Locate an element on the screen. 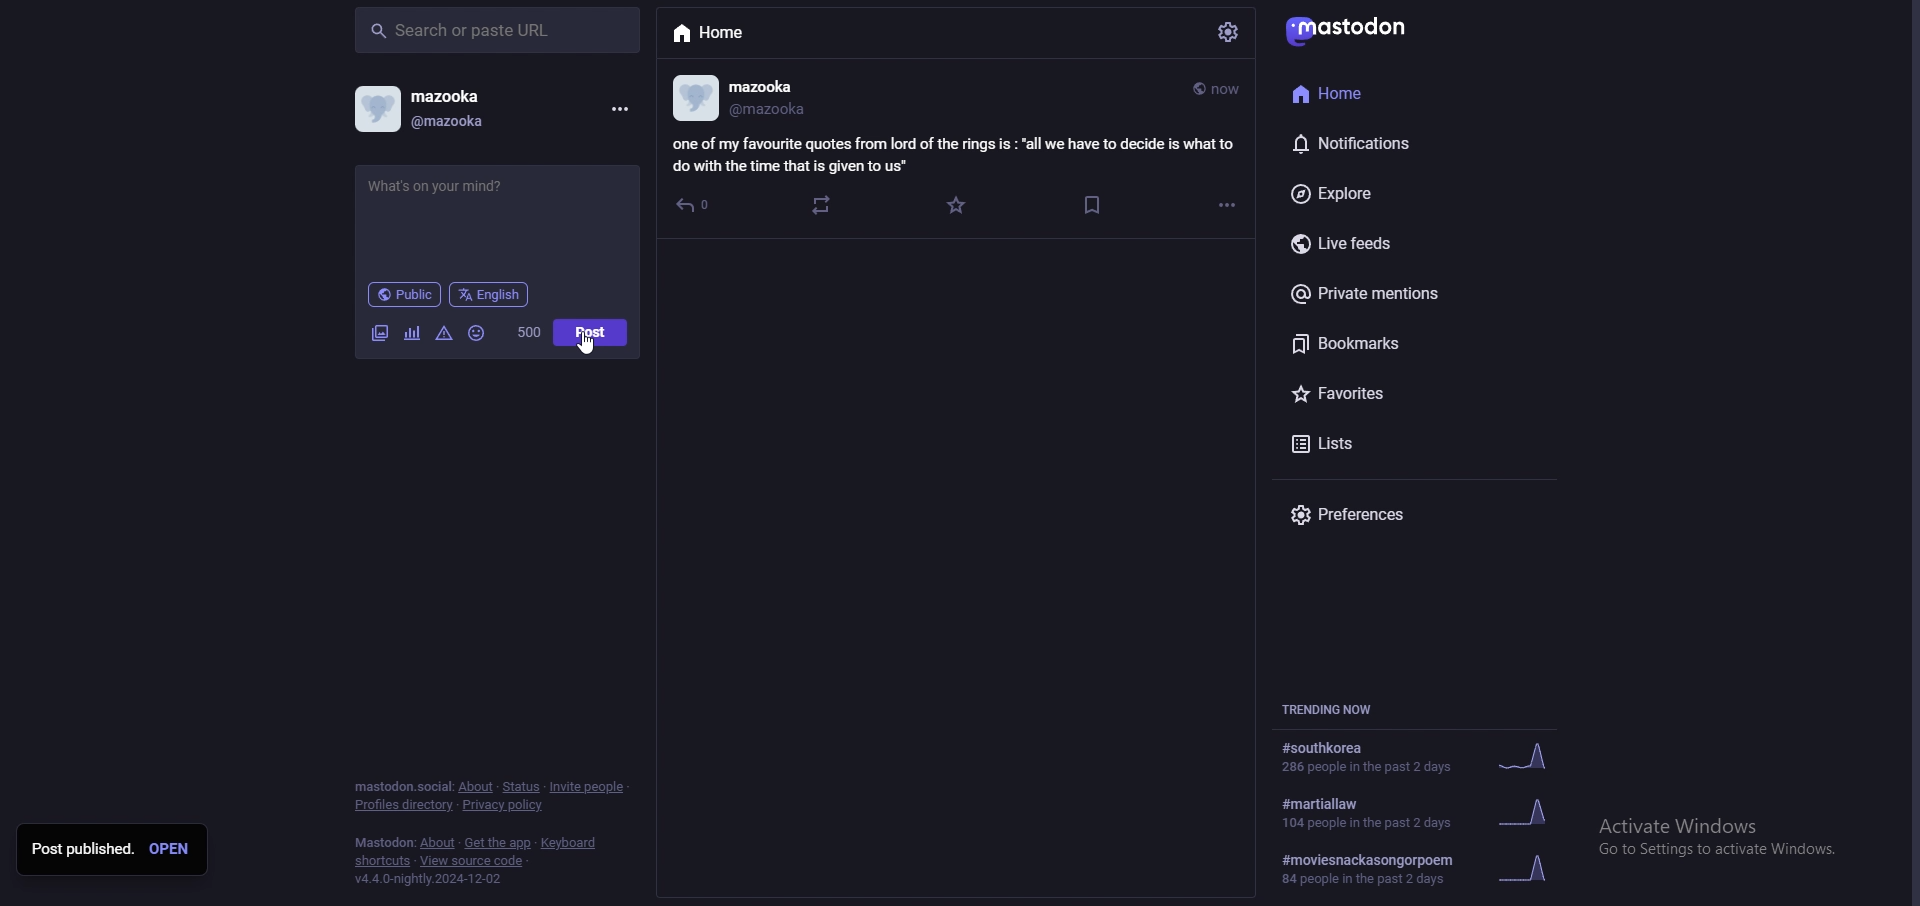 Image resolution: width=1920 pixels, height=906 pixels. Information about a trend is located at coordinates (1428, 872).